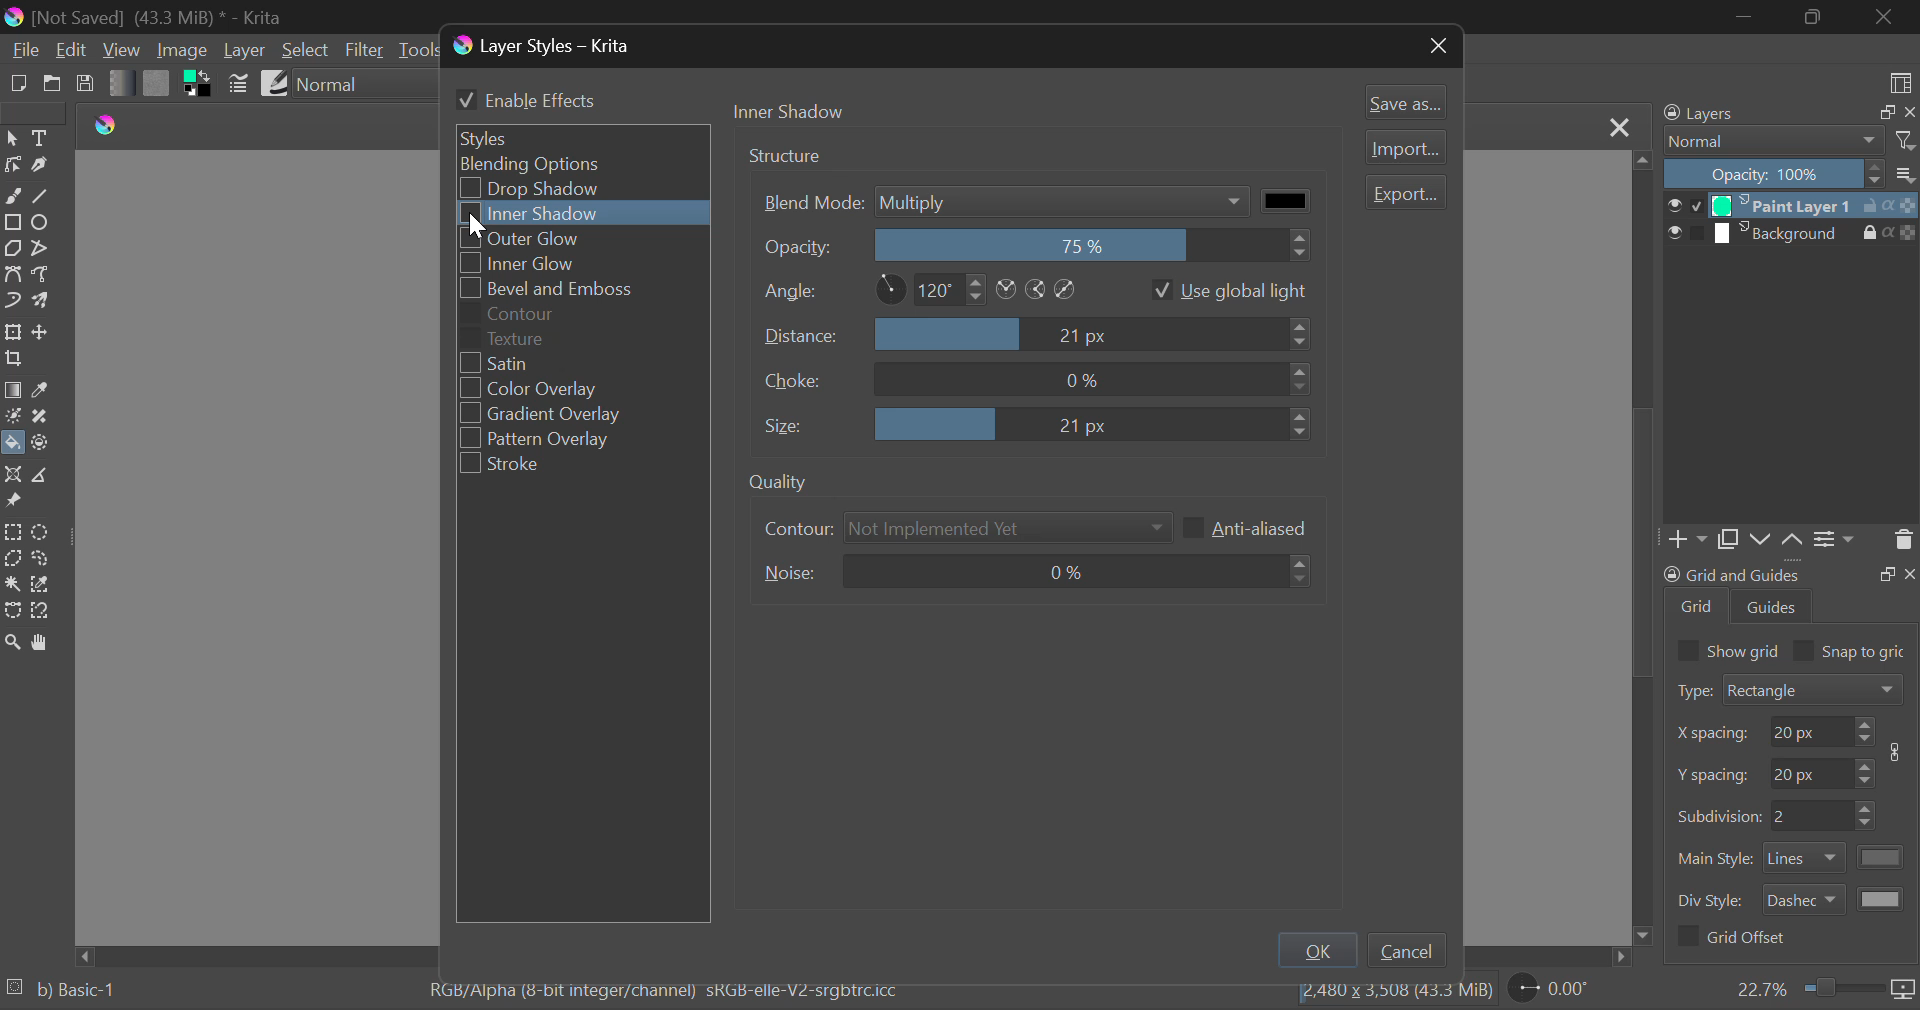 The width and height of the screenshot is (1920, 1010). Describe the element at coordinates (41, 193) in the screenshot. I see `Line` at that location.